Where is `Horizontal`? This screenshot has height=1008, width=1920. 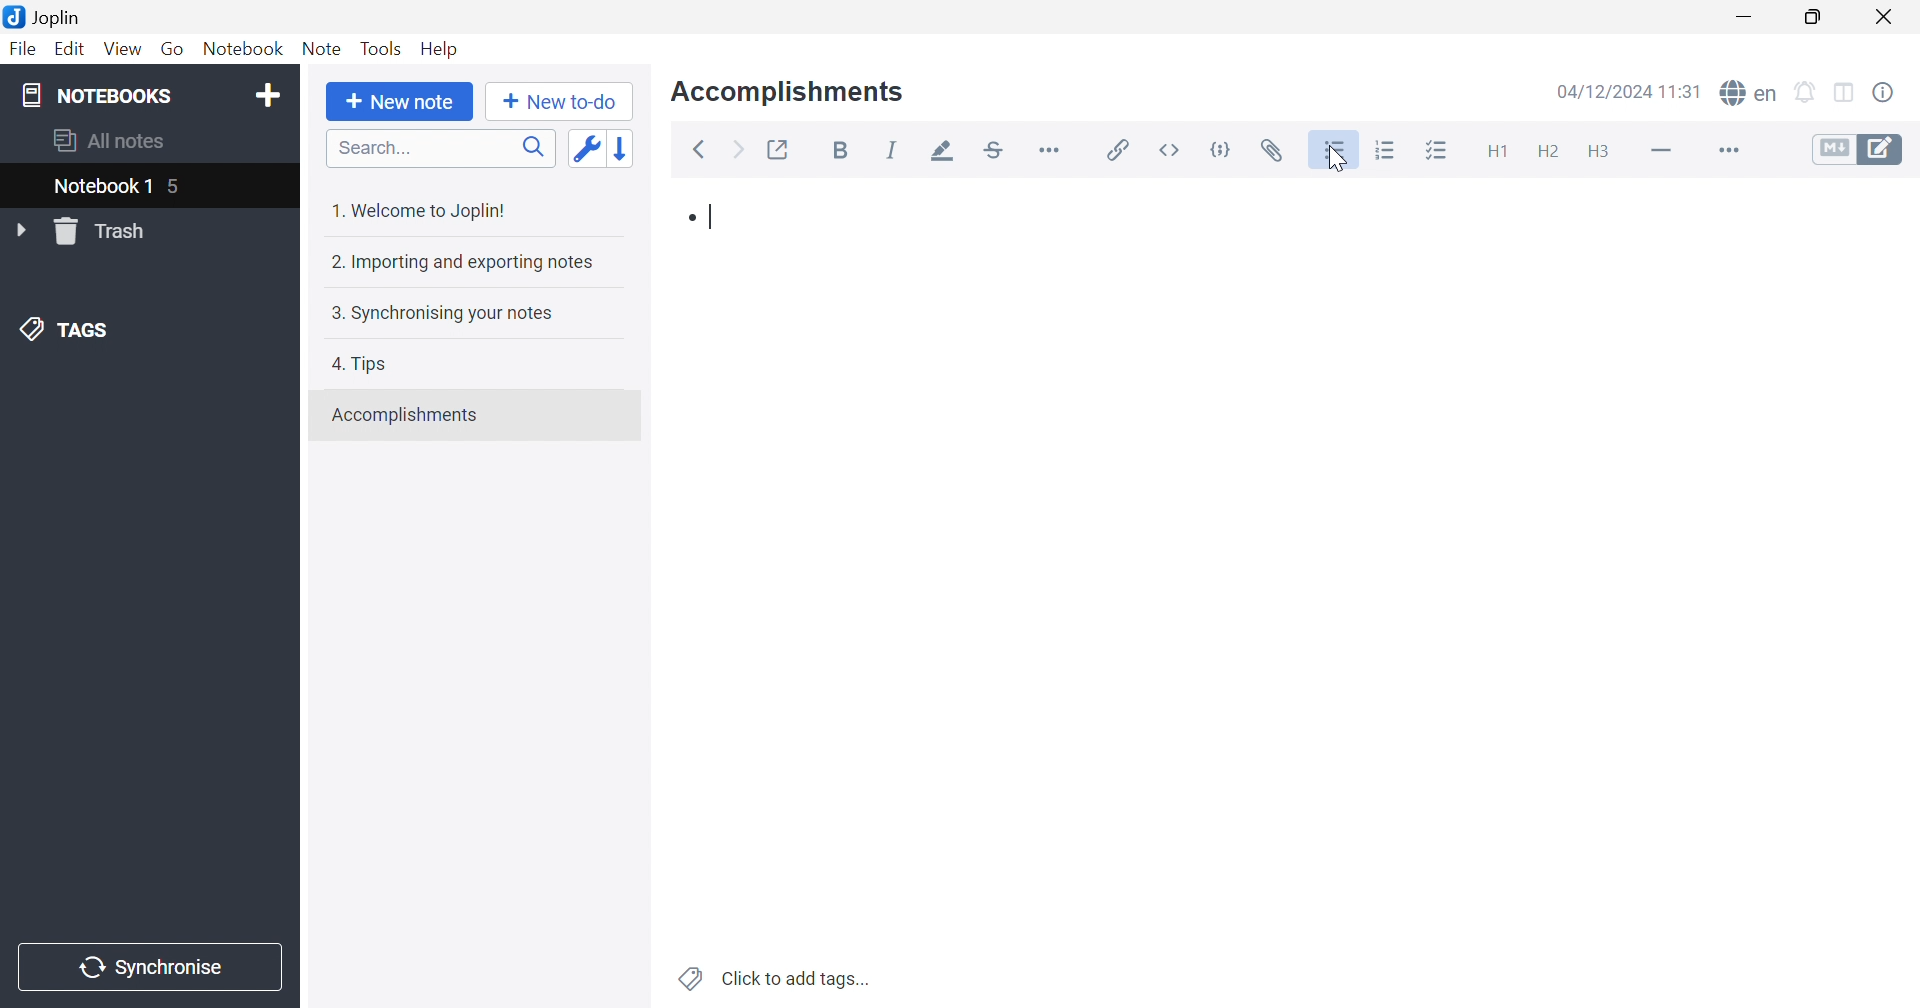
Horizontal is located at coordinates (1052, 150).